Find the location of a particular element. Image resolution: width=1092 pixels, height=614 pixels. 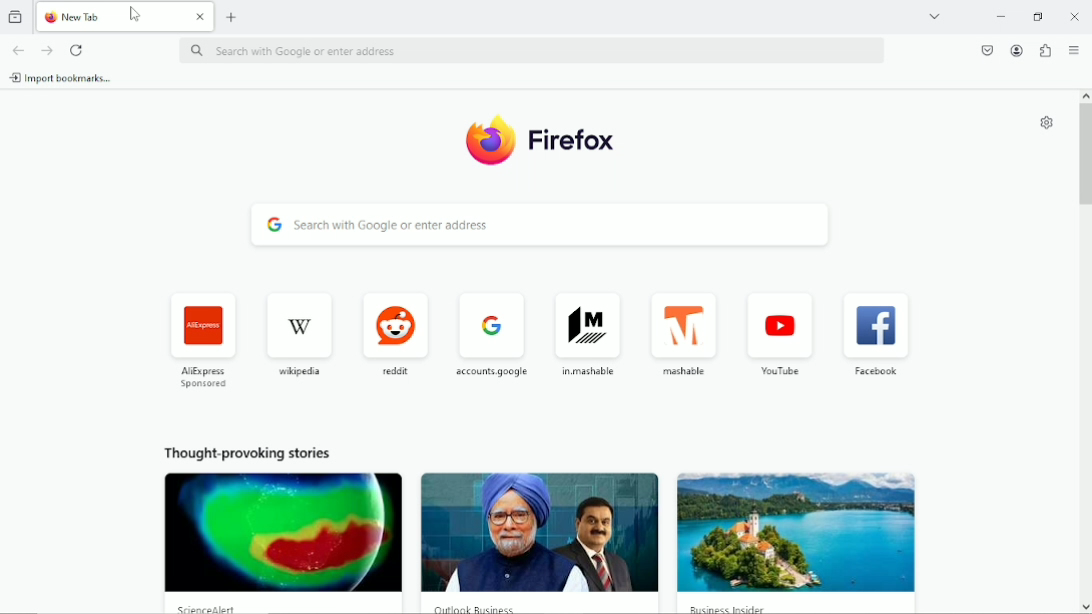

article cover  is located at coordinates (533, 532).